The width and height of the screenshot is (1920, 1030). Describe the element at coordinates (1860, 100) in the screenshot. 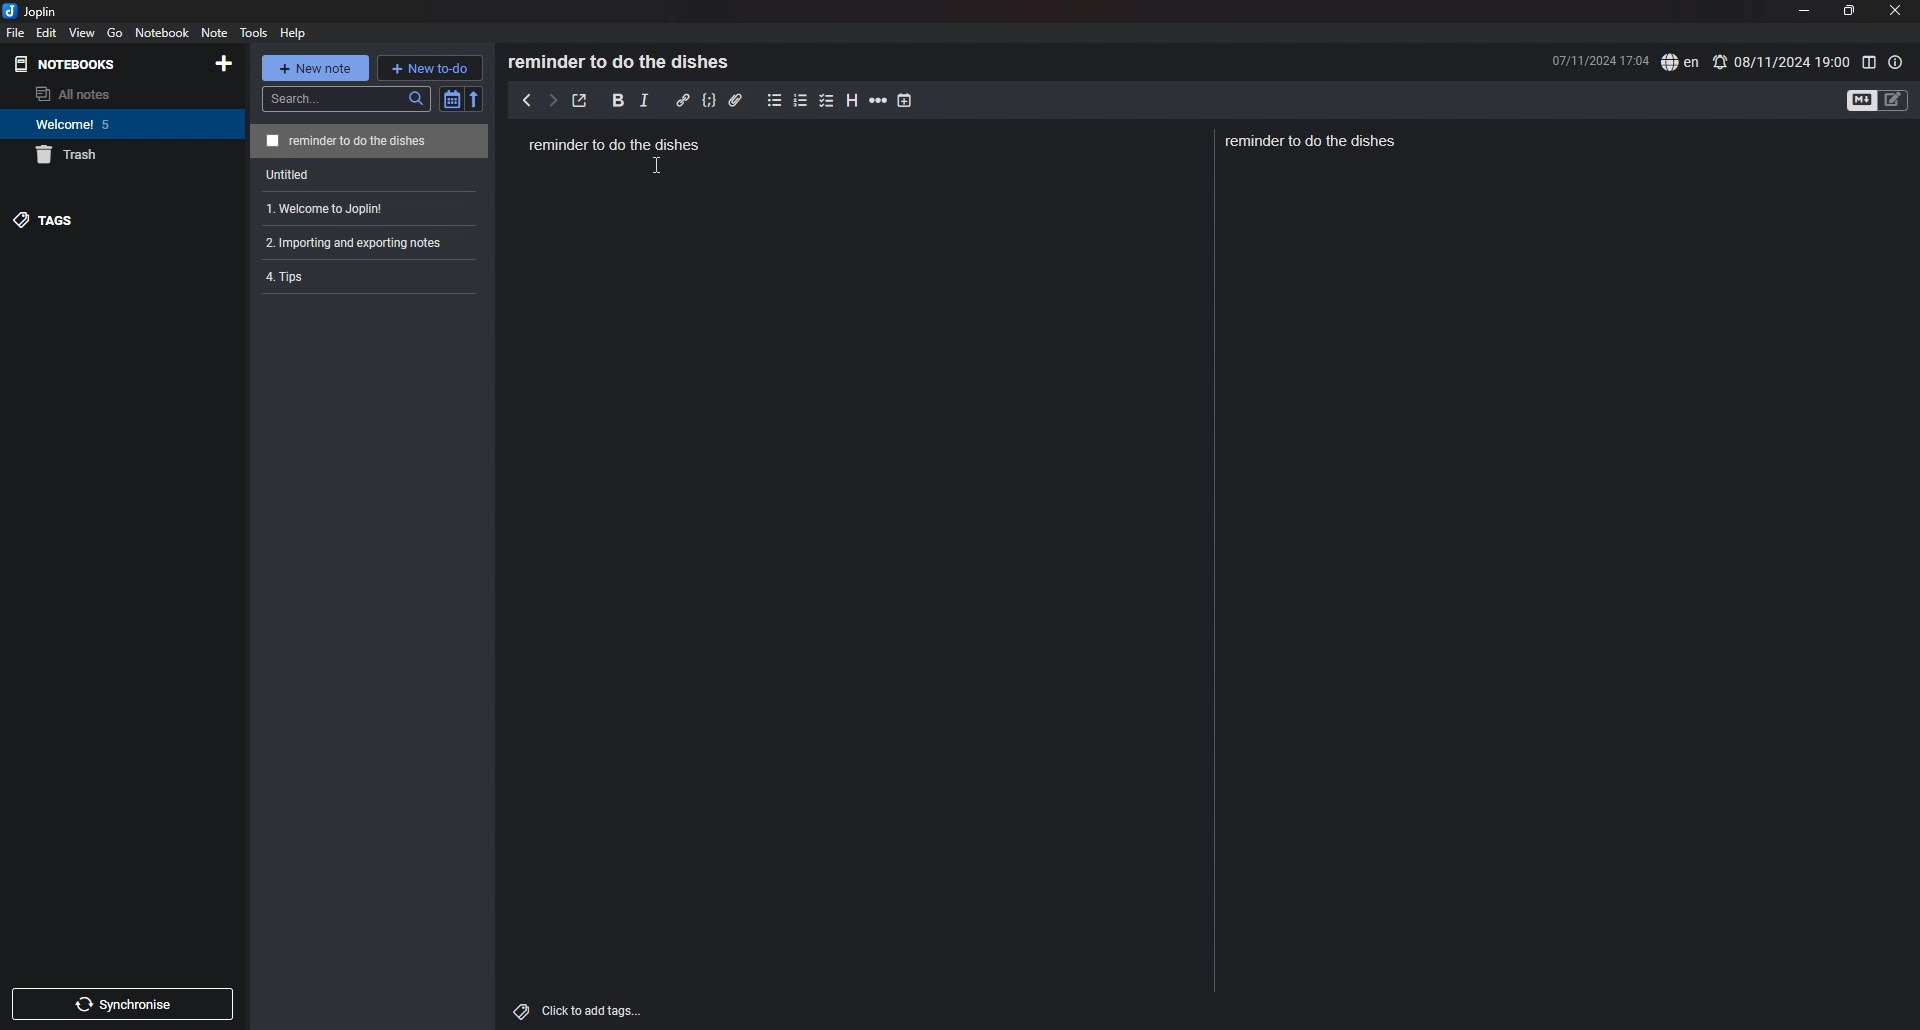

I see `toggle editor` at that location.